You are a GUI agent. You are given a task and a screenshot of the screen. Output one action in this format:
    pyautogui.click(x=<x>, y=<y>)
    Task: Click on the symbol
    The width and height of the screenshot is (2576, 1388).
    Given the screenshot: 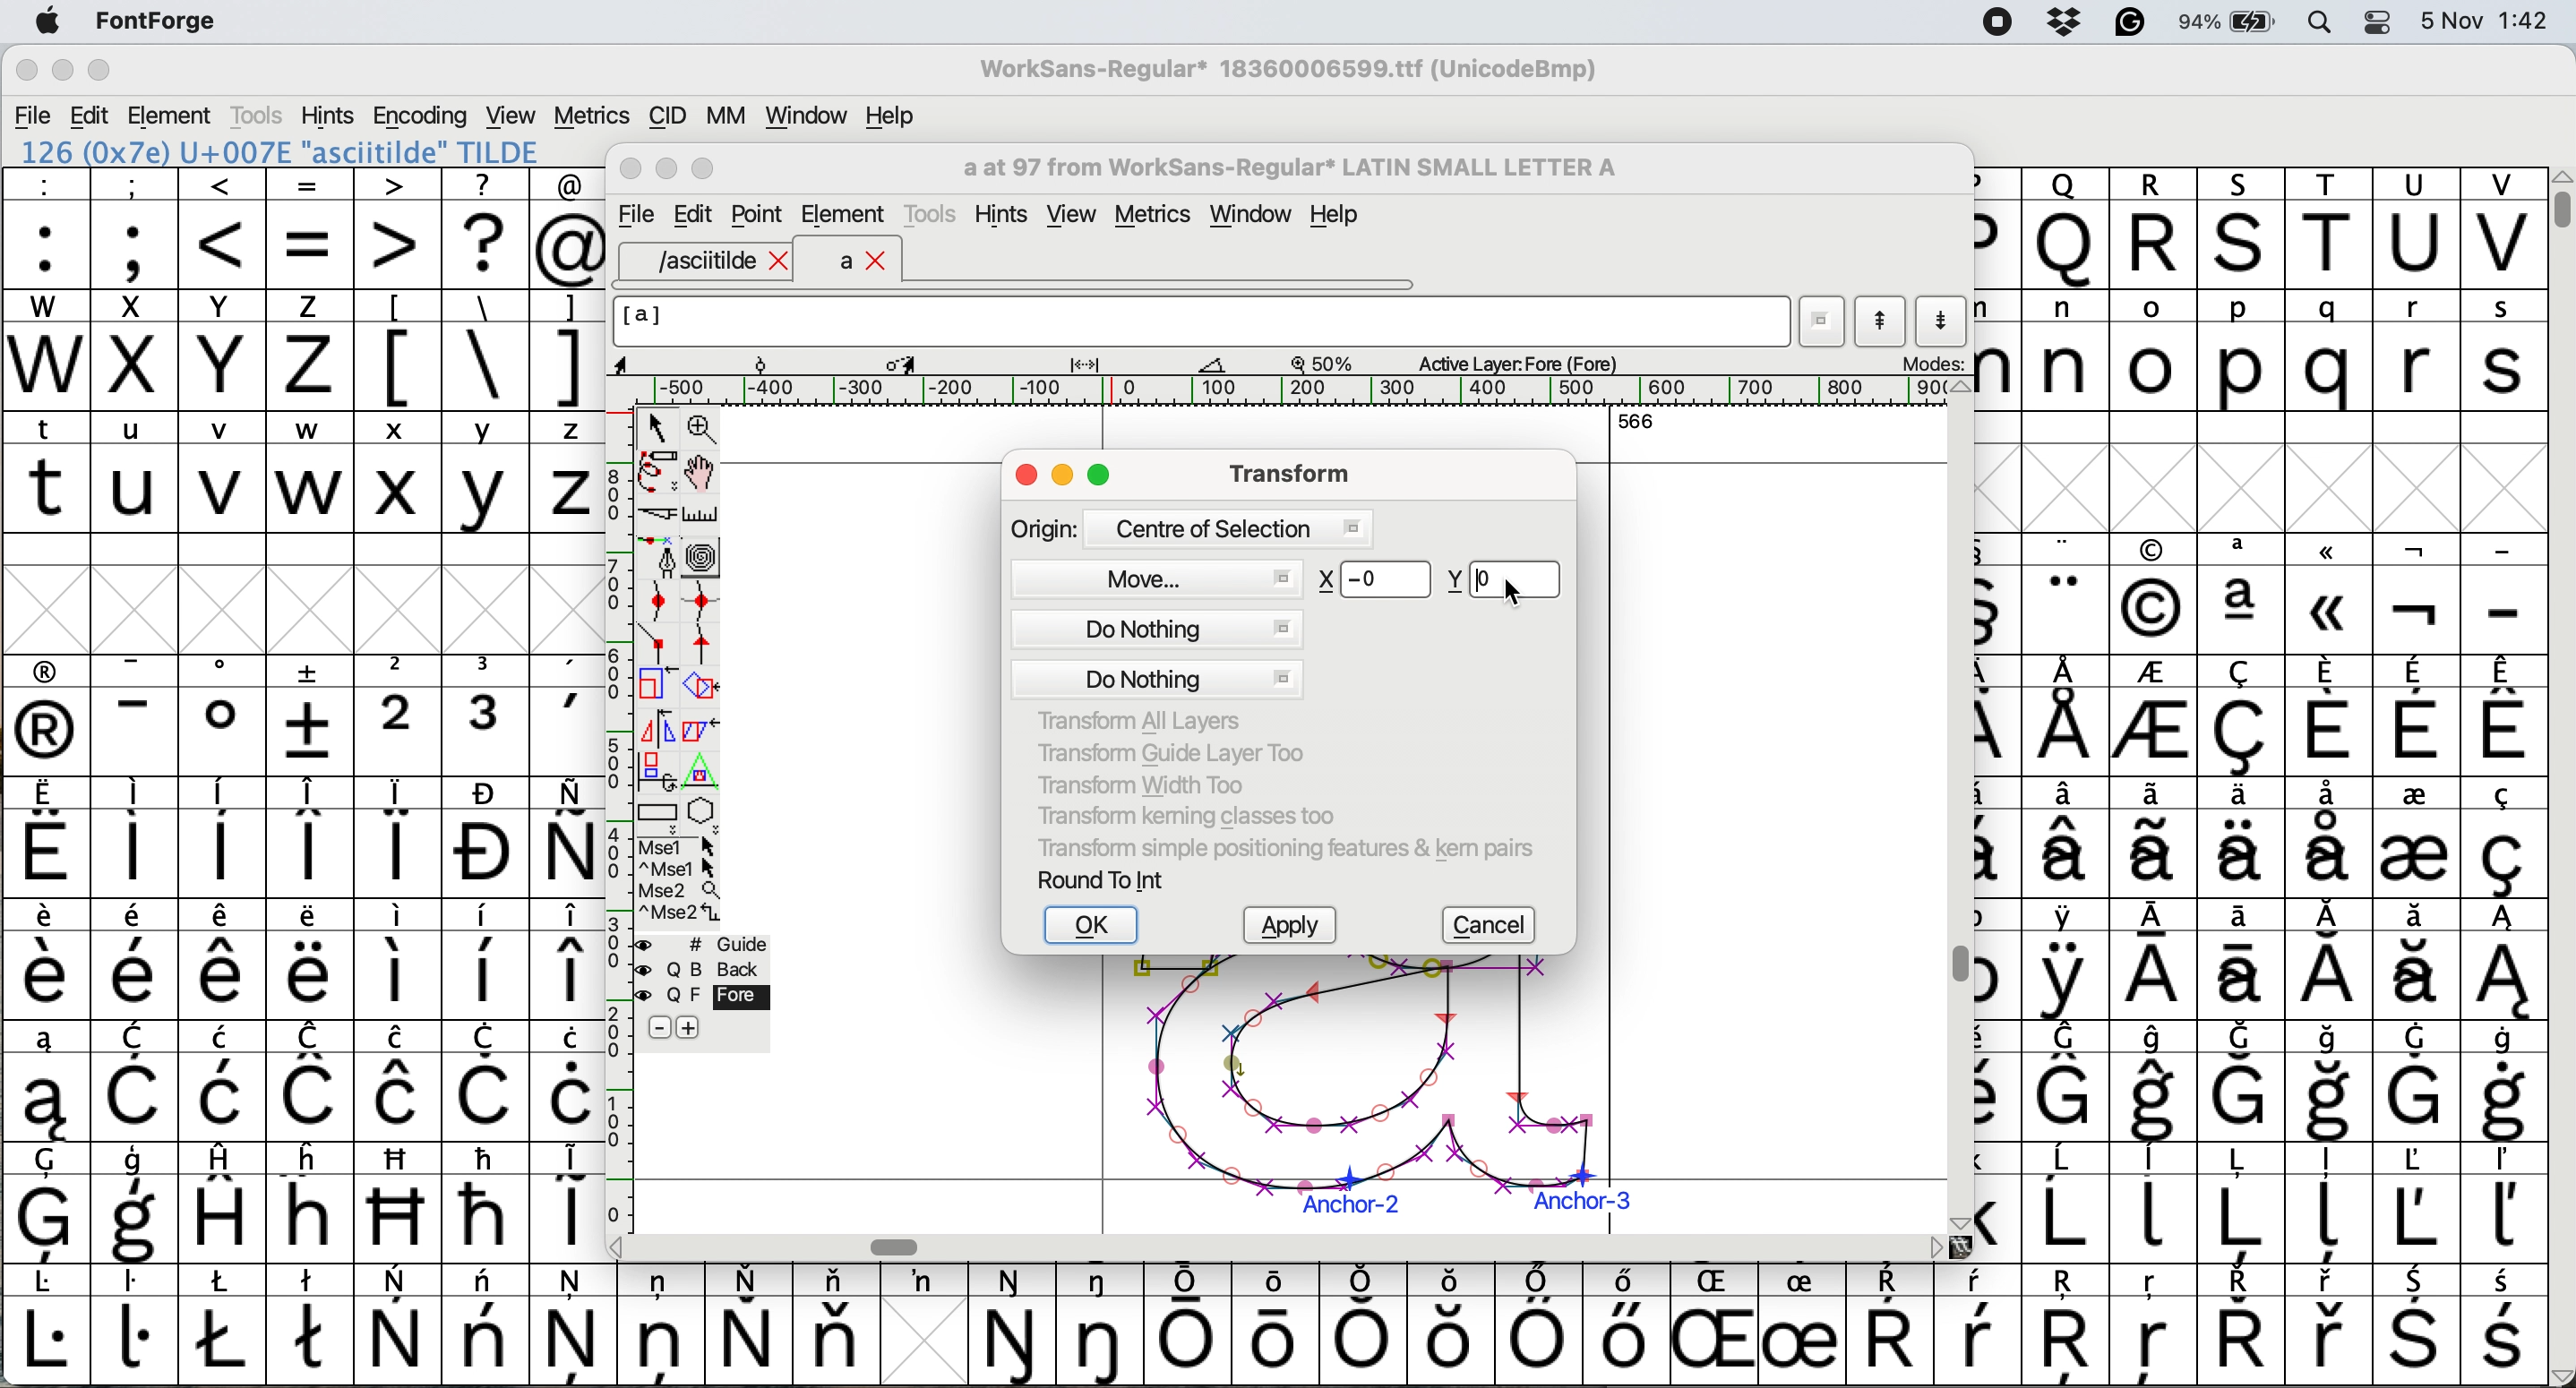 What is the action you would take?
    pyautogui.click(x=2506, y=1327)
    